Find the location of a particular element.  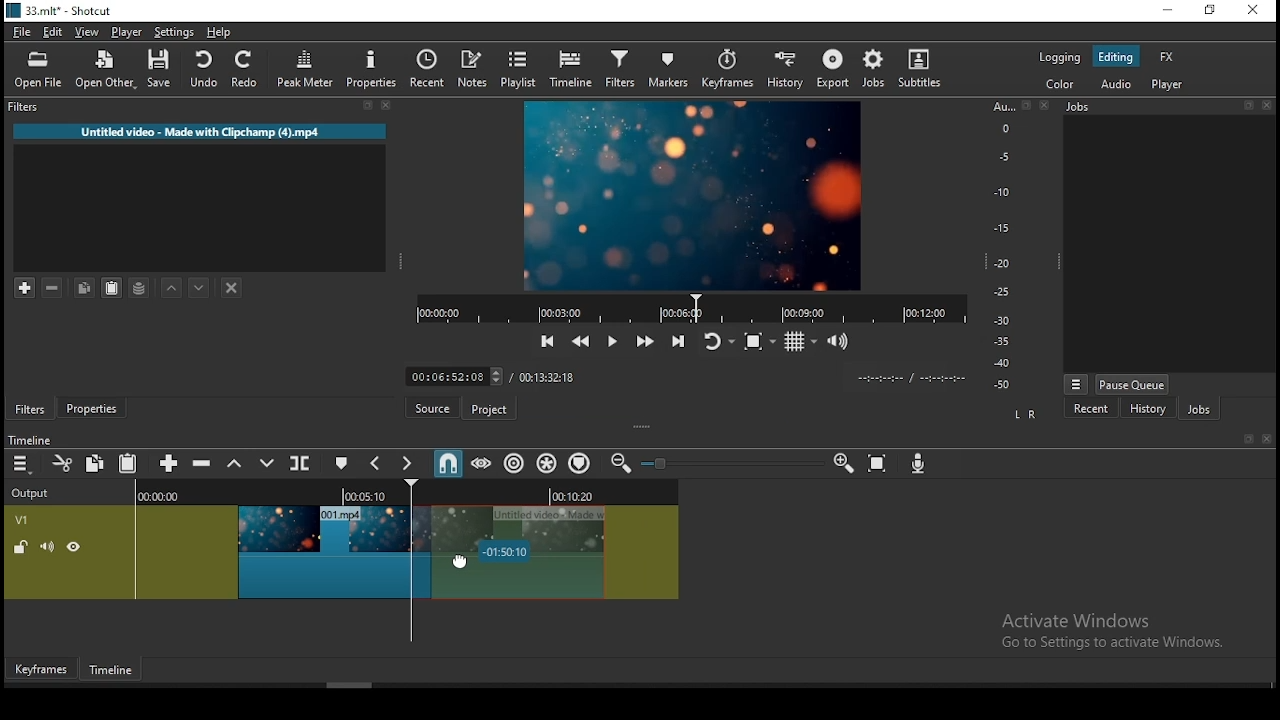

next marker is located at coordinates (410, 463).